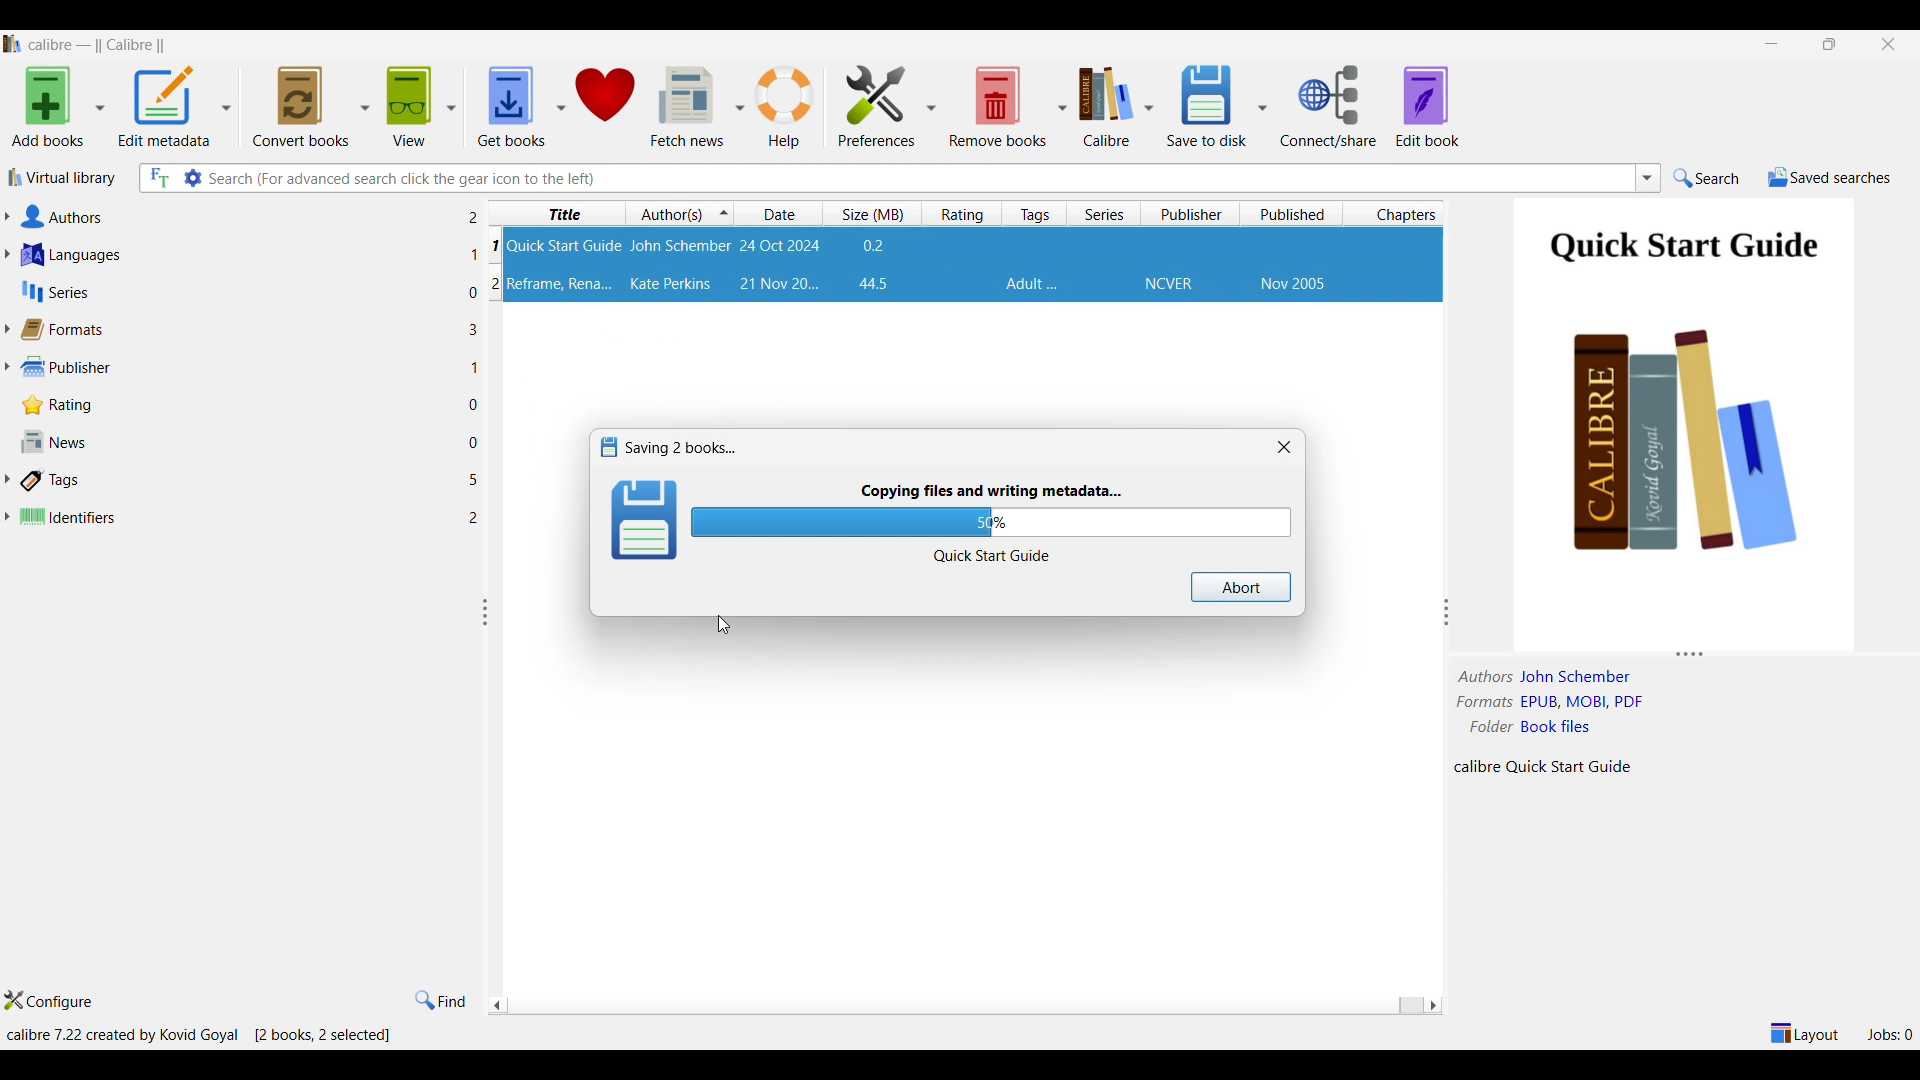  Describe the element at coordinates (1889, 1034) in the screenshot. I see `Current jobs` at that location.